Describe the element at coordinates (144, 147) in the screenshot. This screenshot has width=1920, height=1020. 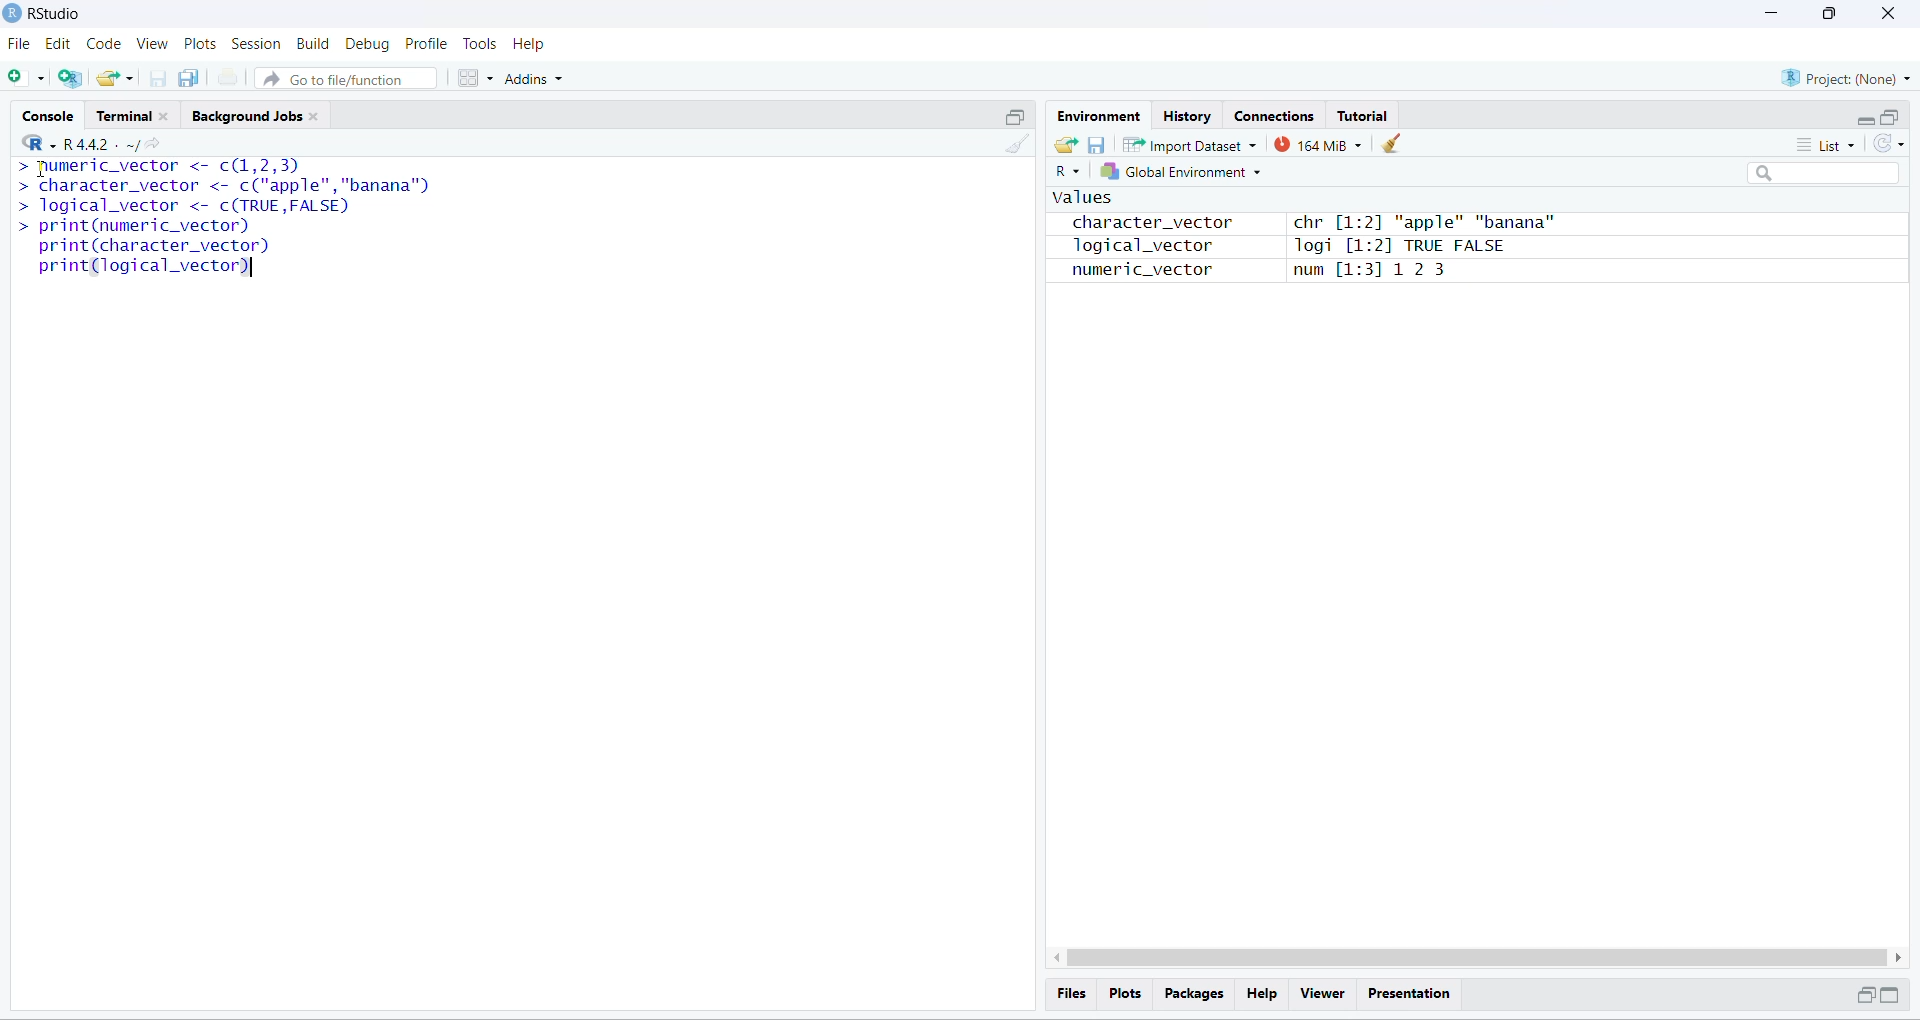
I see `share current directory` at that location.